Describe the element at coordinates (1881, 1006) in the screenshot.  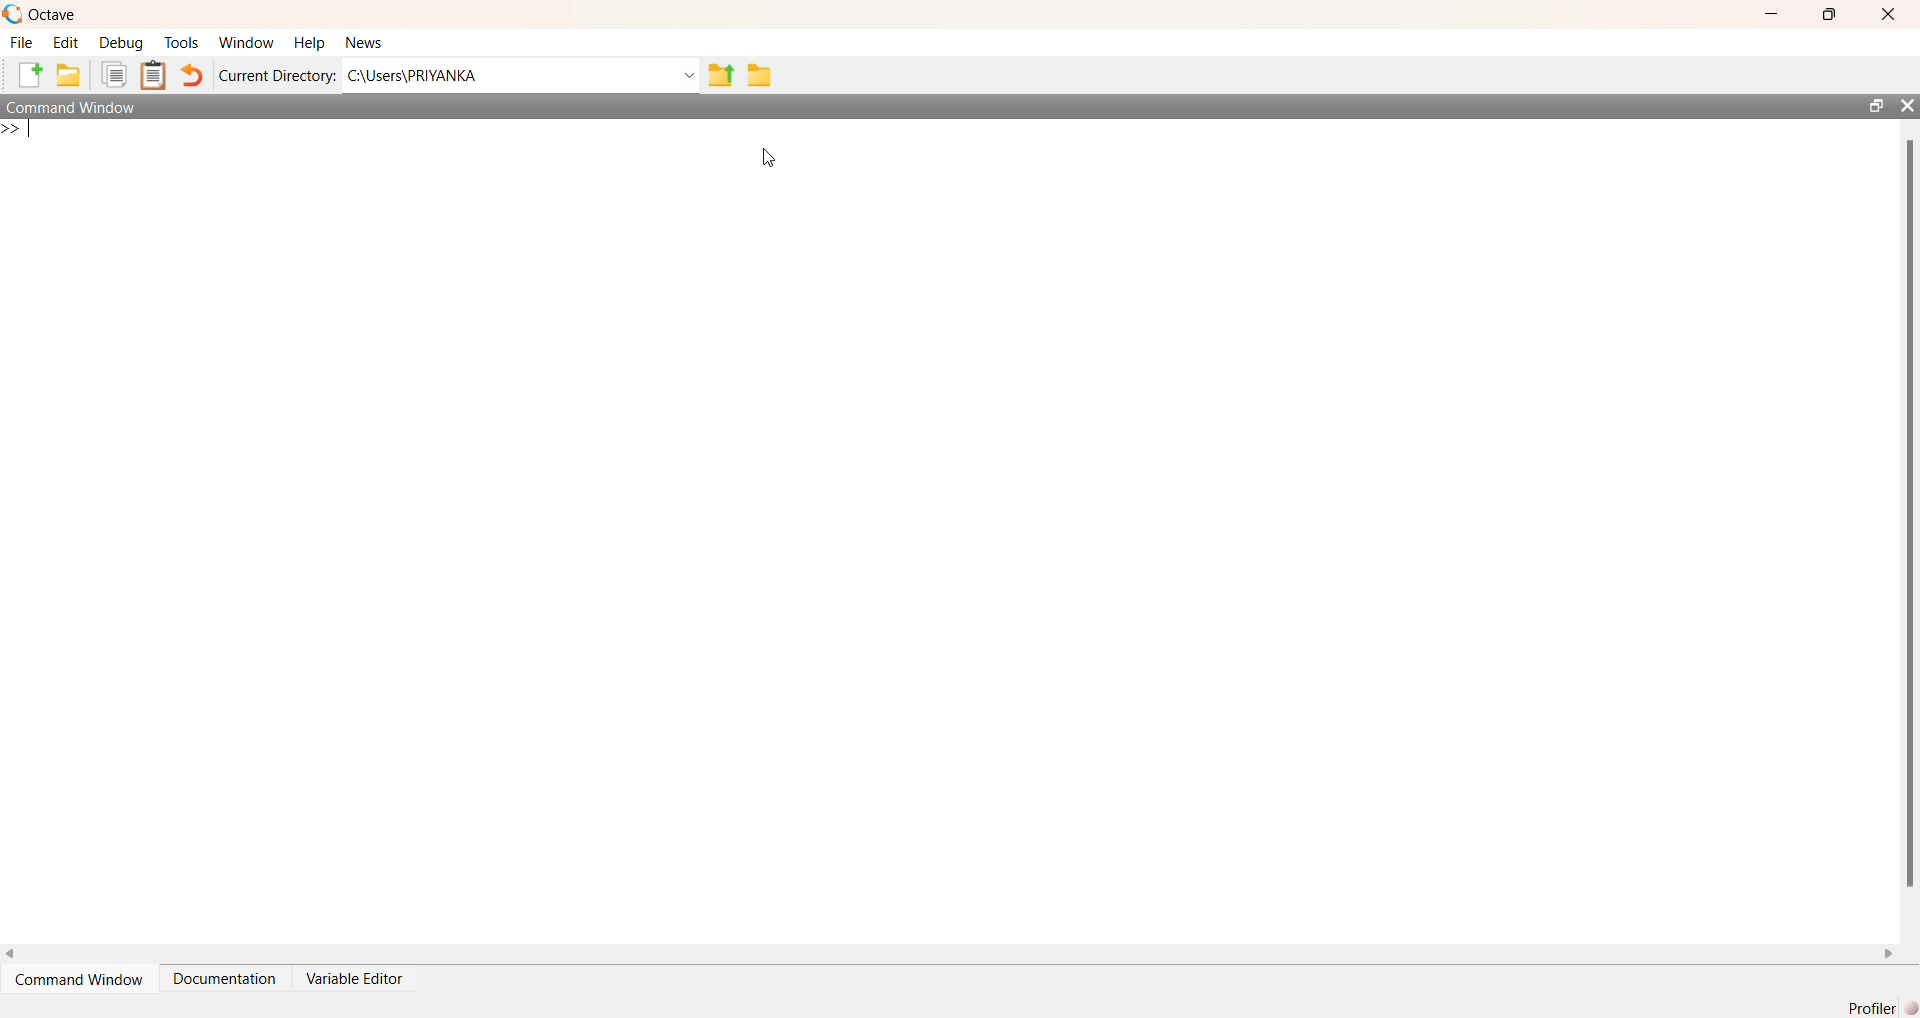
I see `Profiler` at that location.